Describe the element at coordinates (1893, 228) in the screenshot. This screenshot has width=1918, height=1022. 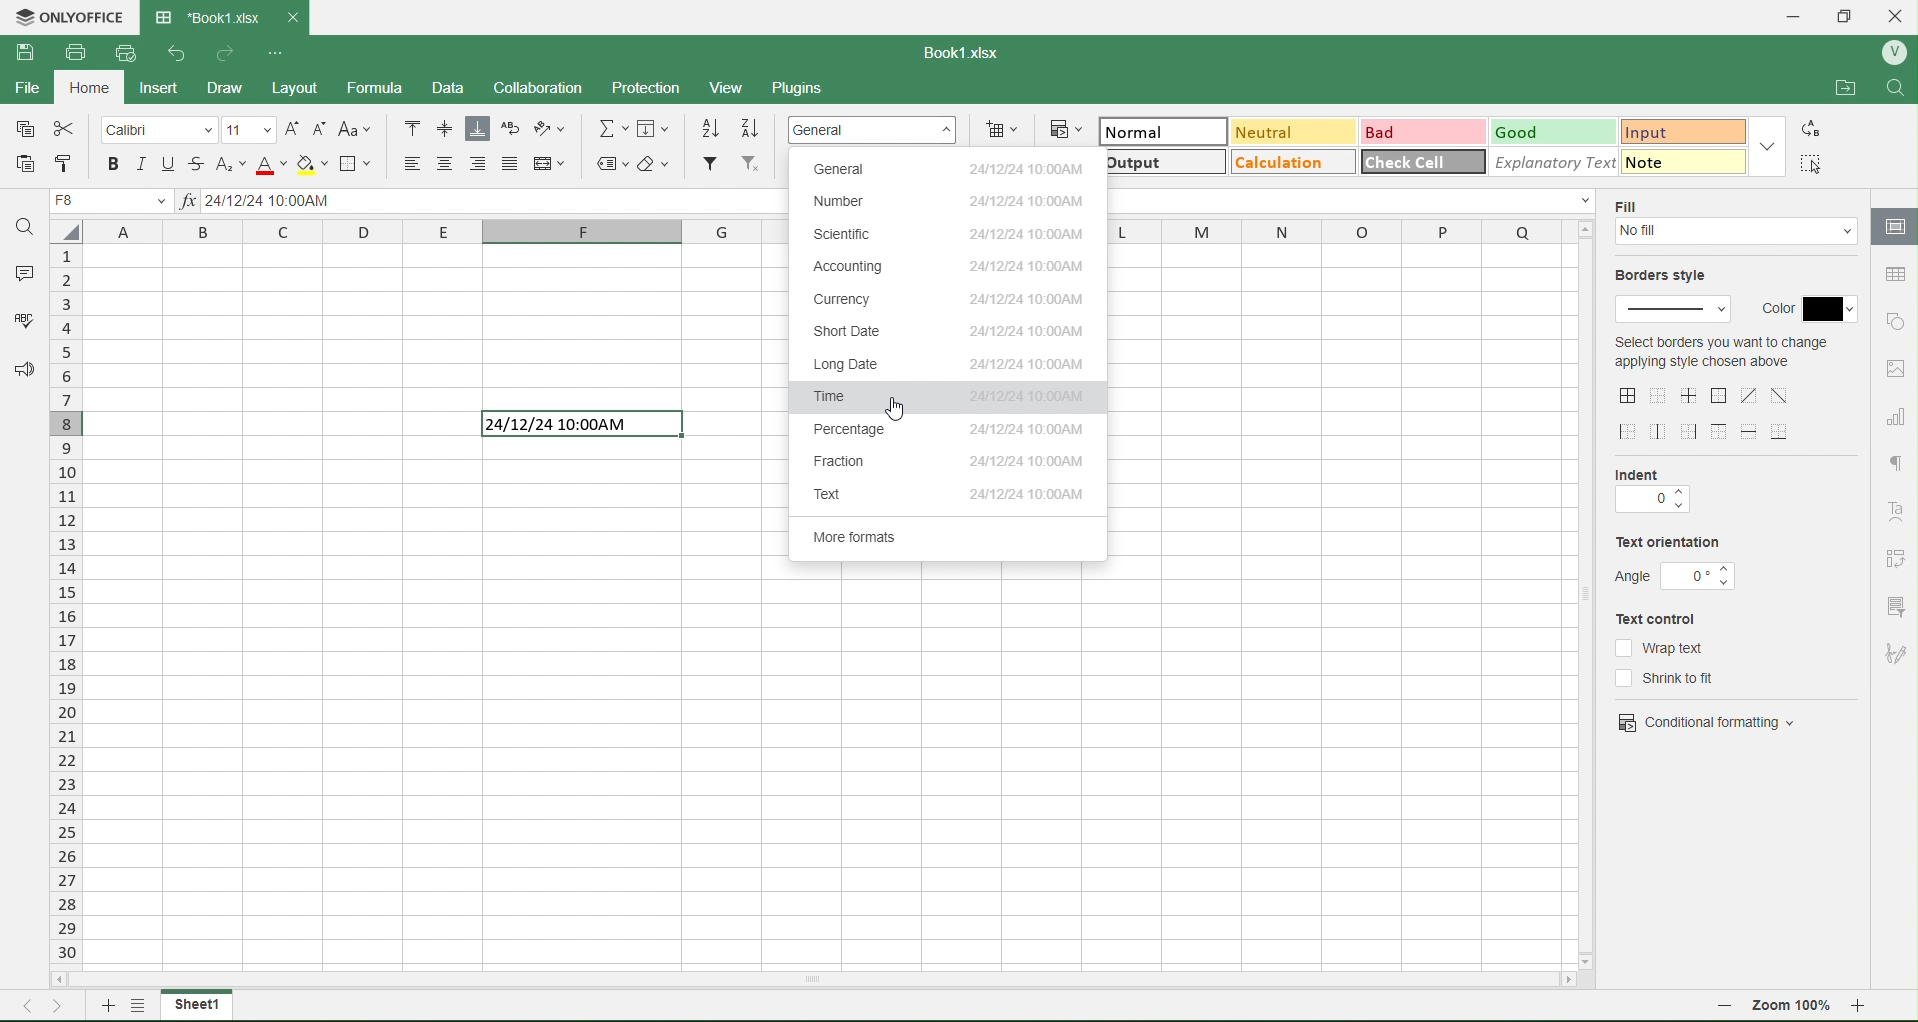
I see `drawing` at that location.